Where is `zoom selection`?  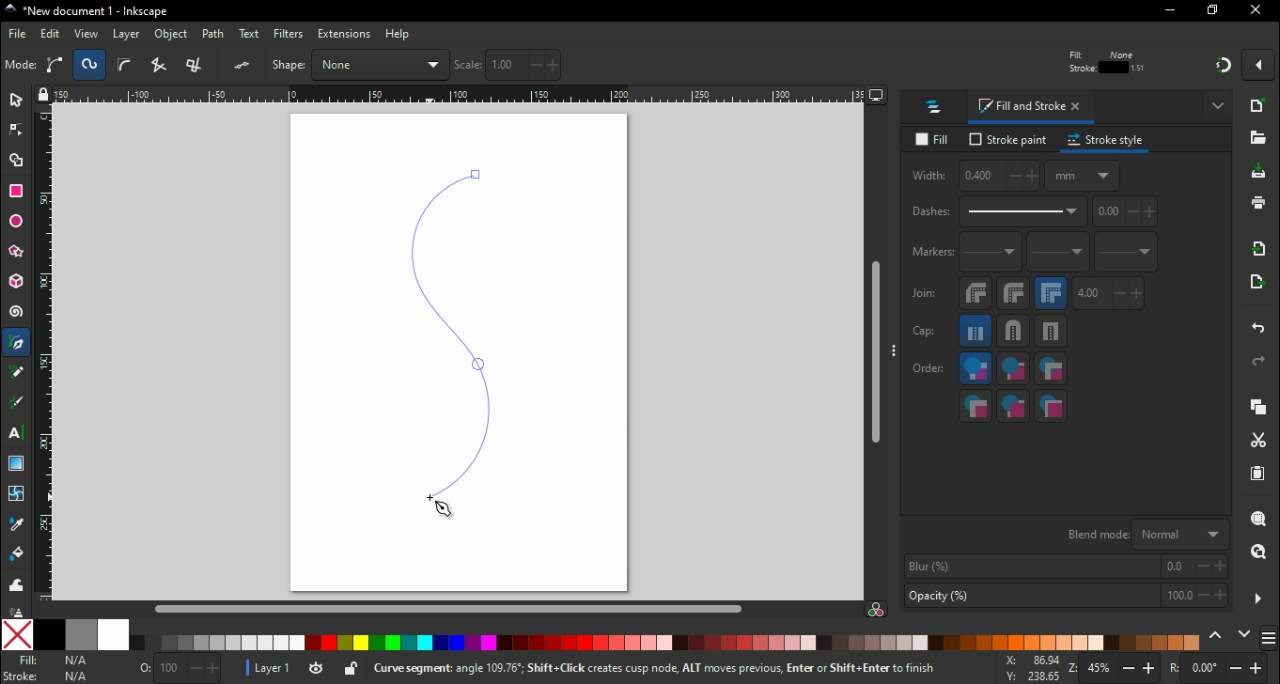 zoom selection is located at coordinates (1261, 520).